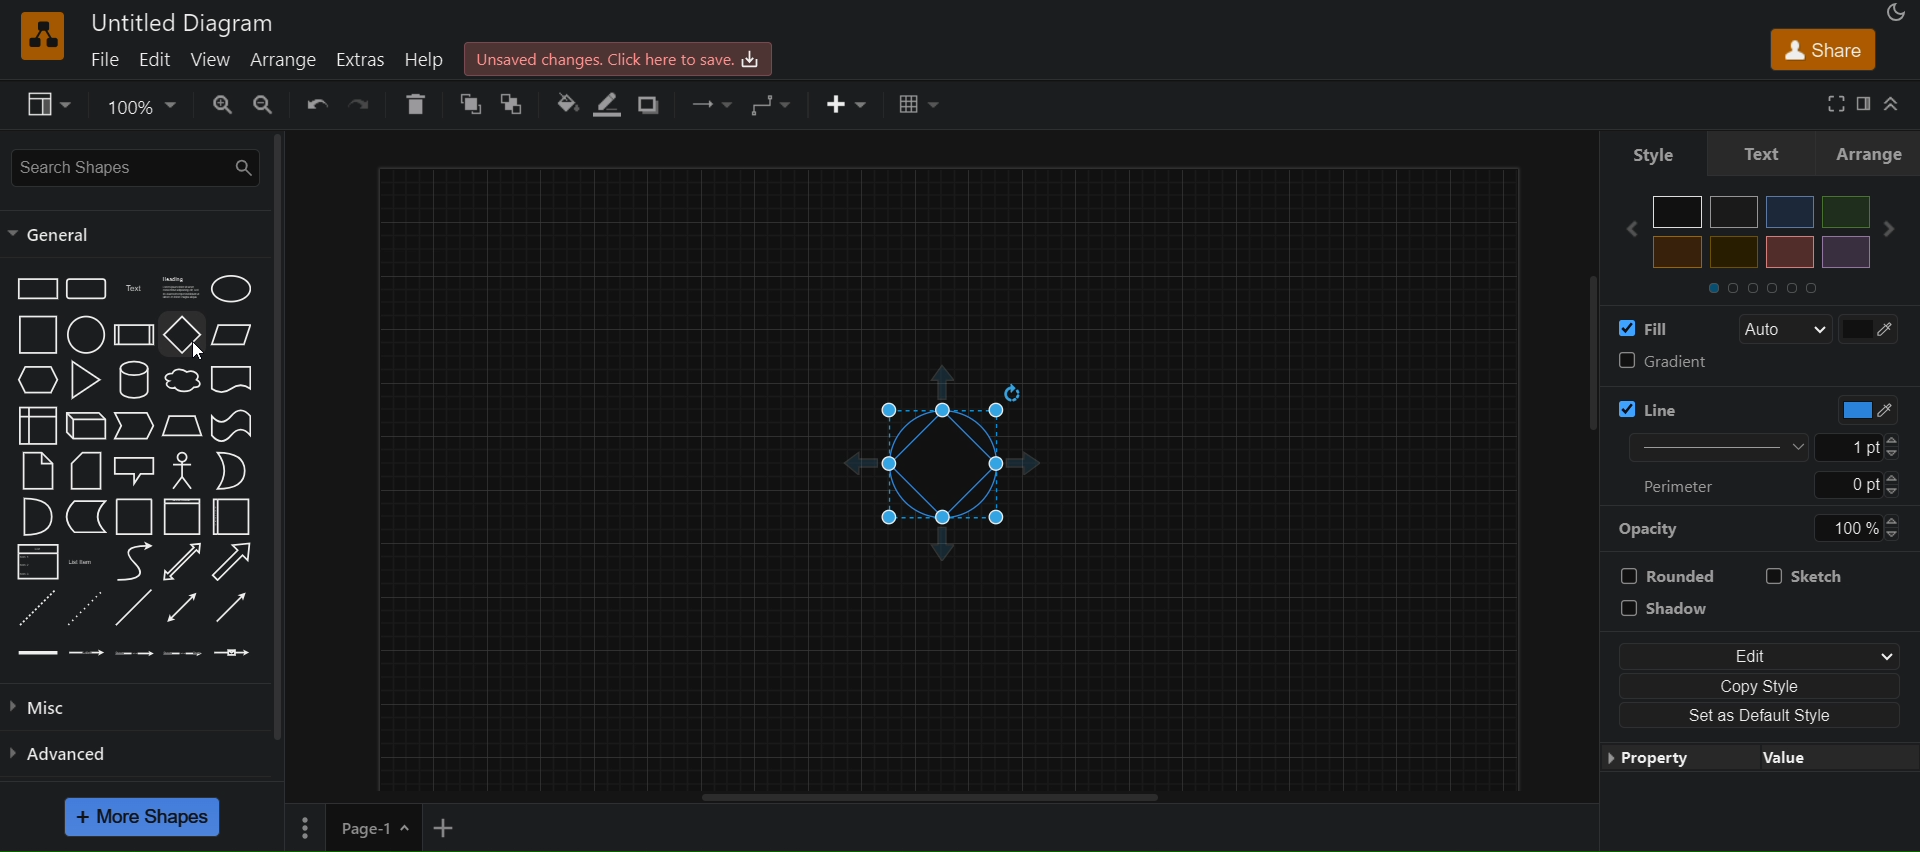 This screenshot has height=852, width=1920. What do you see at coordinates (1779, 286) in the screenshot?
I see `sections` at bounding box center [1779, 286].